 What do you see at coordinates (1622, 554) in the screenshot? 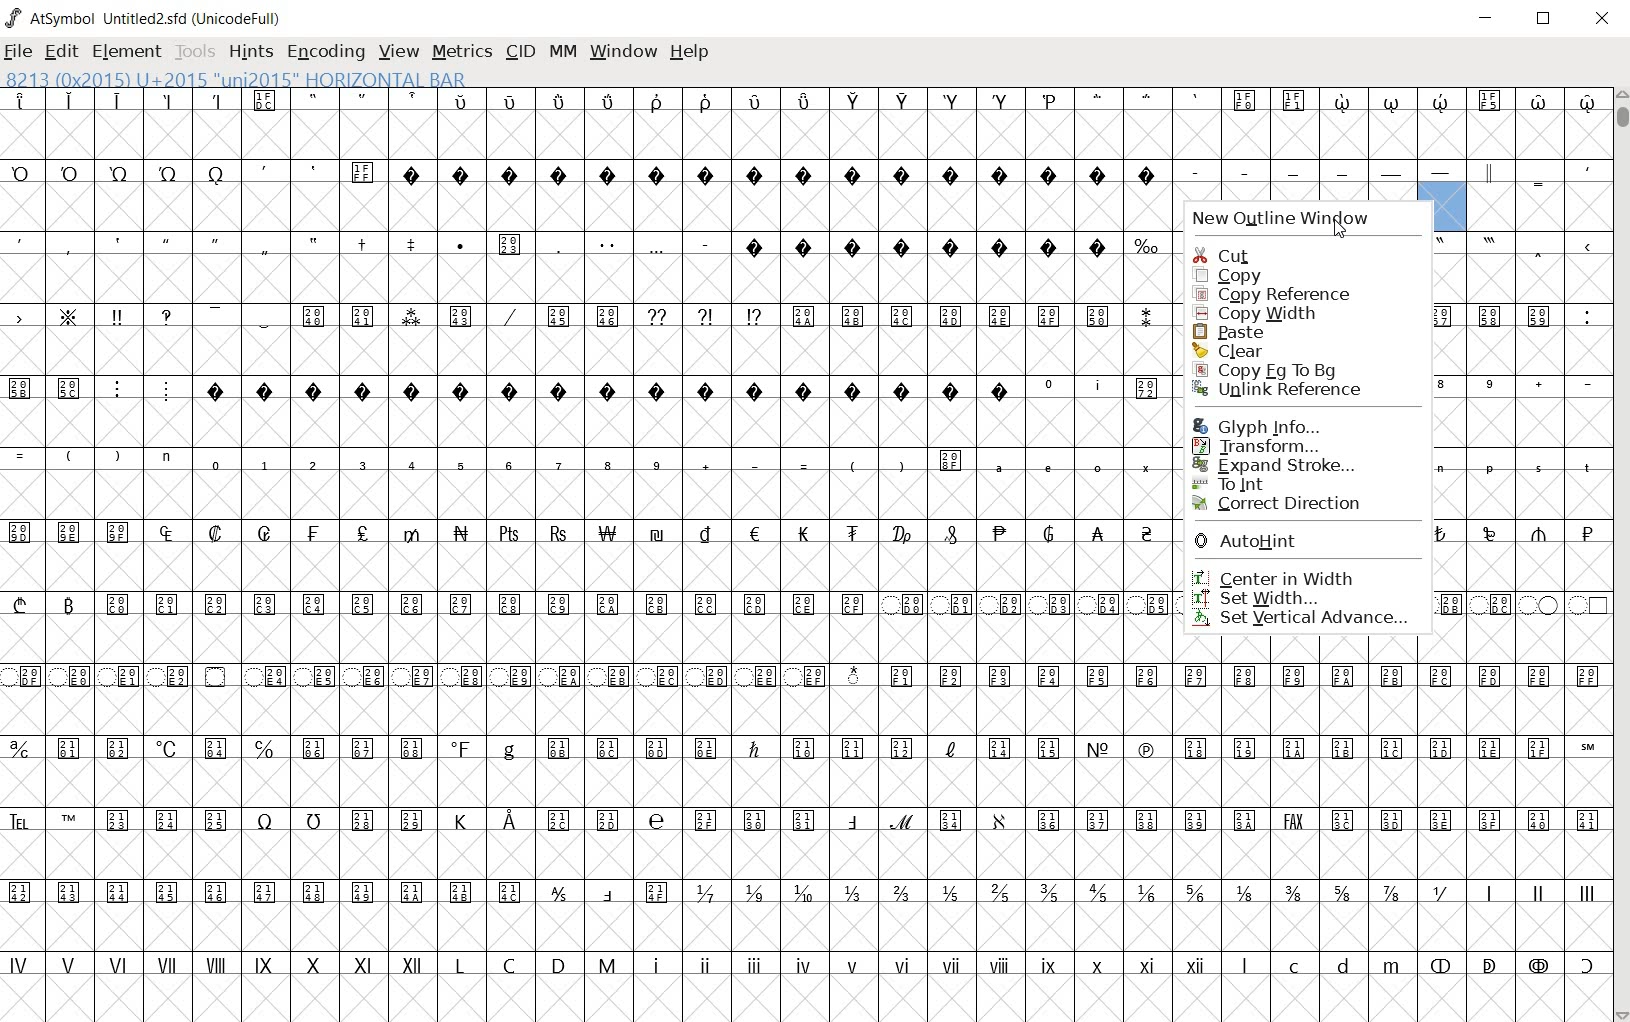
I see `SCROLLBAR` at bounding box center [1622, 554].